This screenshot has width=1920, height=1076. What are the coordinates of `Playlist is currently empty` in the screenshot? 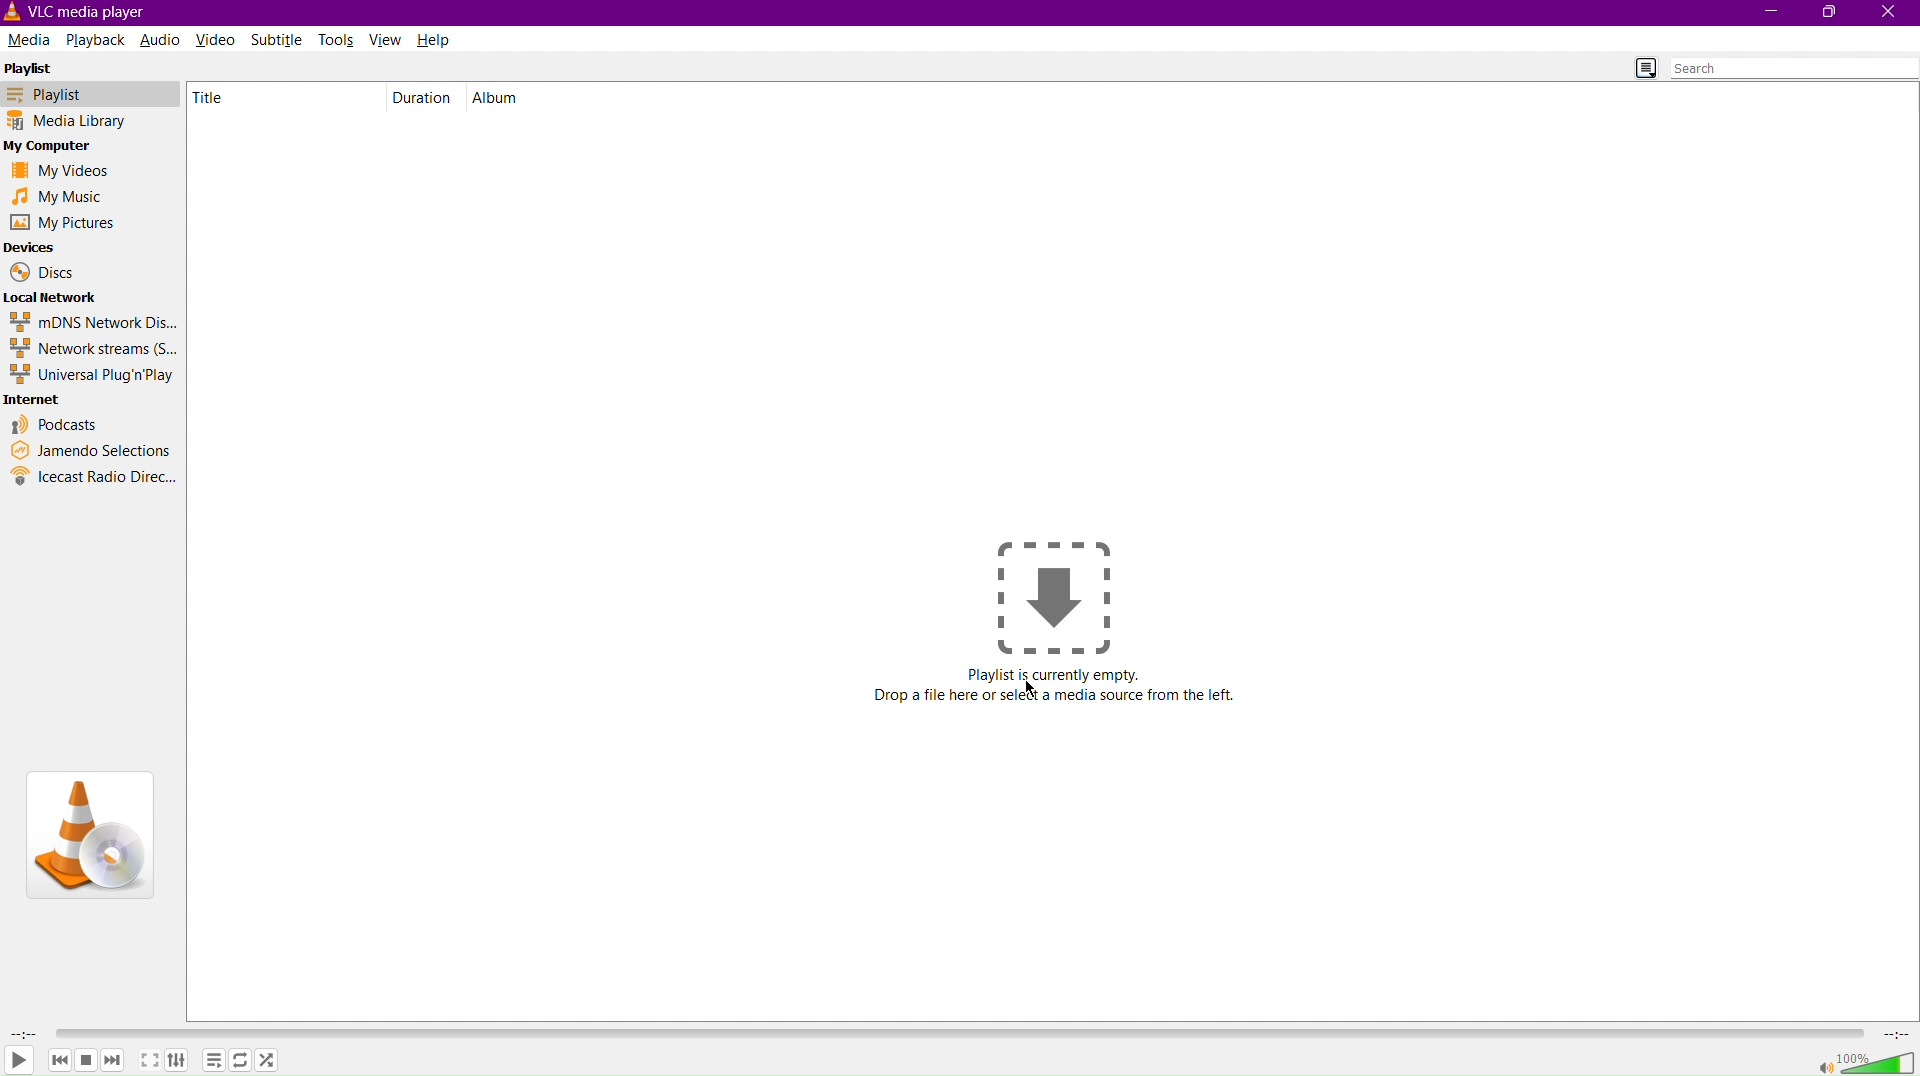 It's located at (1058, 678).